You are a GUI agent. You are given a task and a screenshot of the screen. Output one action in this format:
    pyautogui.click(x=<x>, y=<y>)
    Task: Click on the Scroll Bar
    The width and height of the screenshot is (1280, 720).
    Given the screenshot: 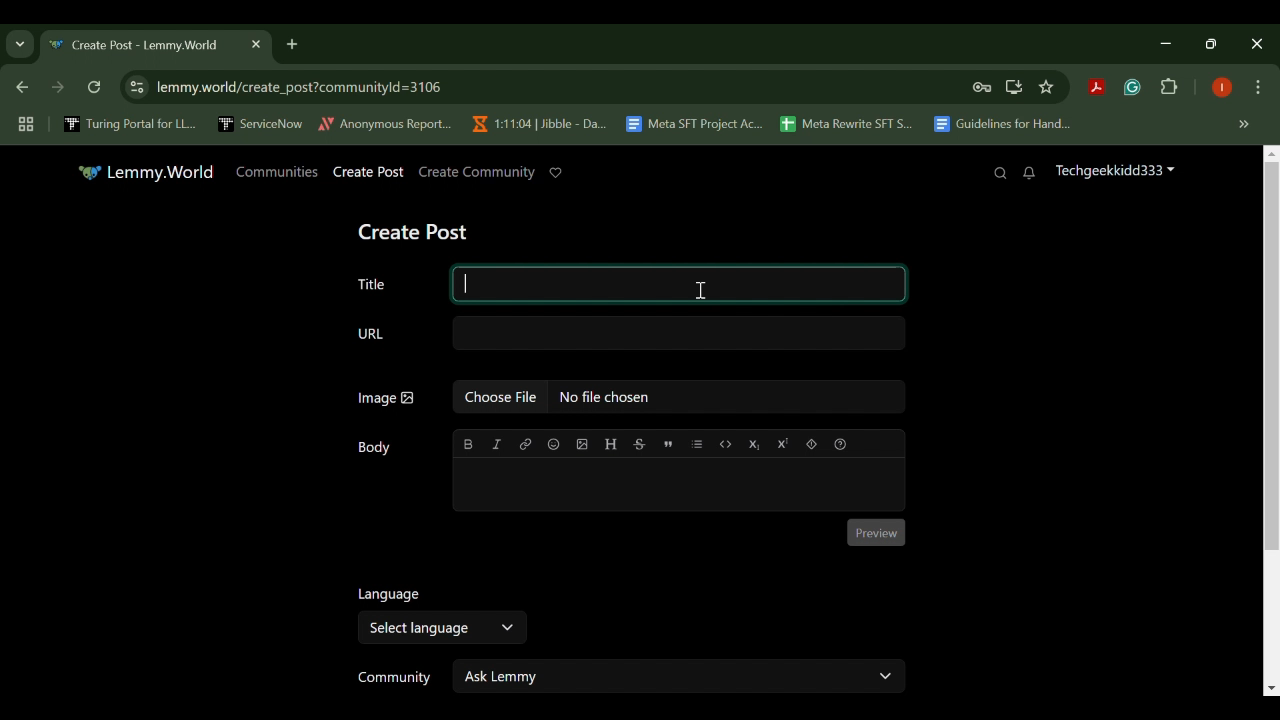 What is the action you would take?
    pyautogui.click(x=1272, y=419)
    